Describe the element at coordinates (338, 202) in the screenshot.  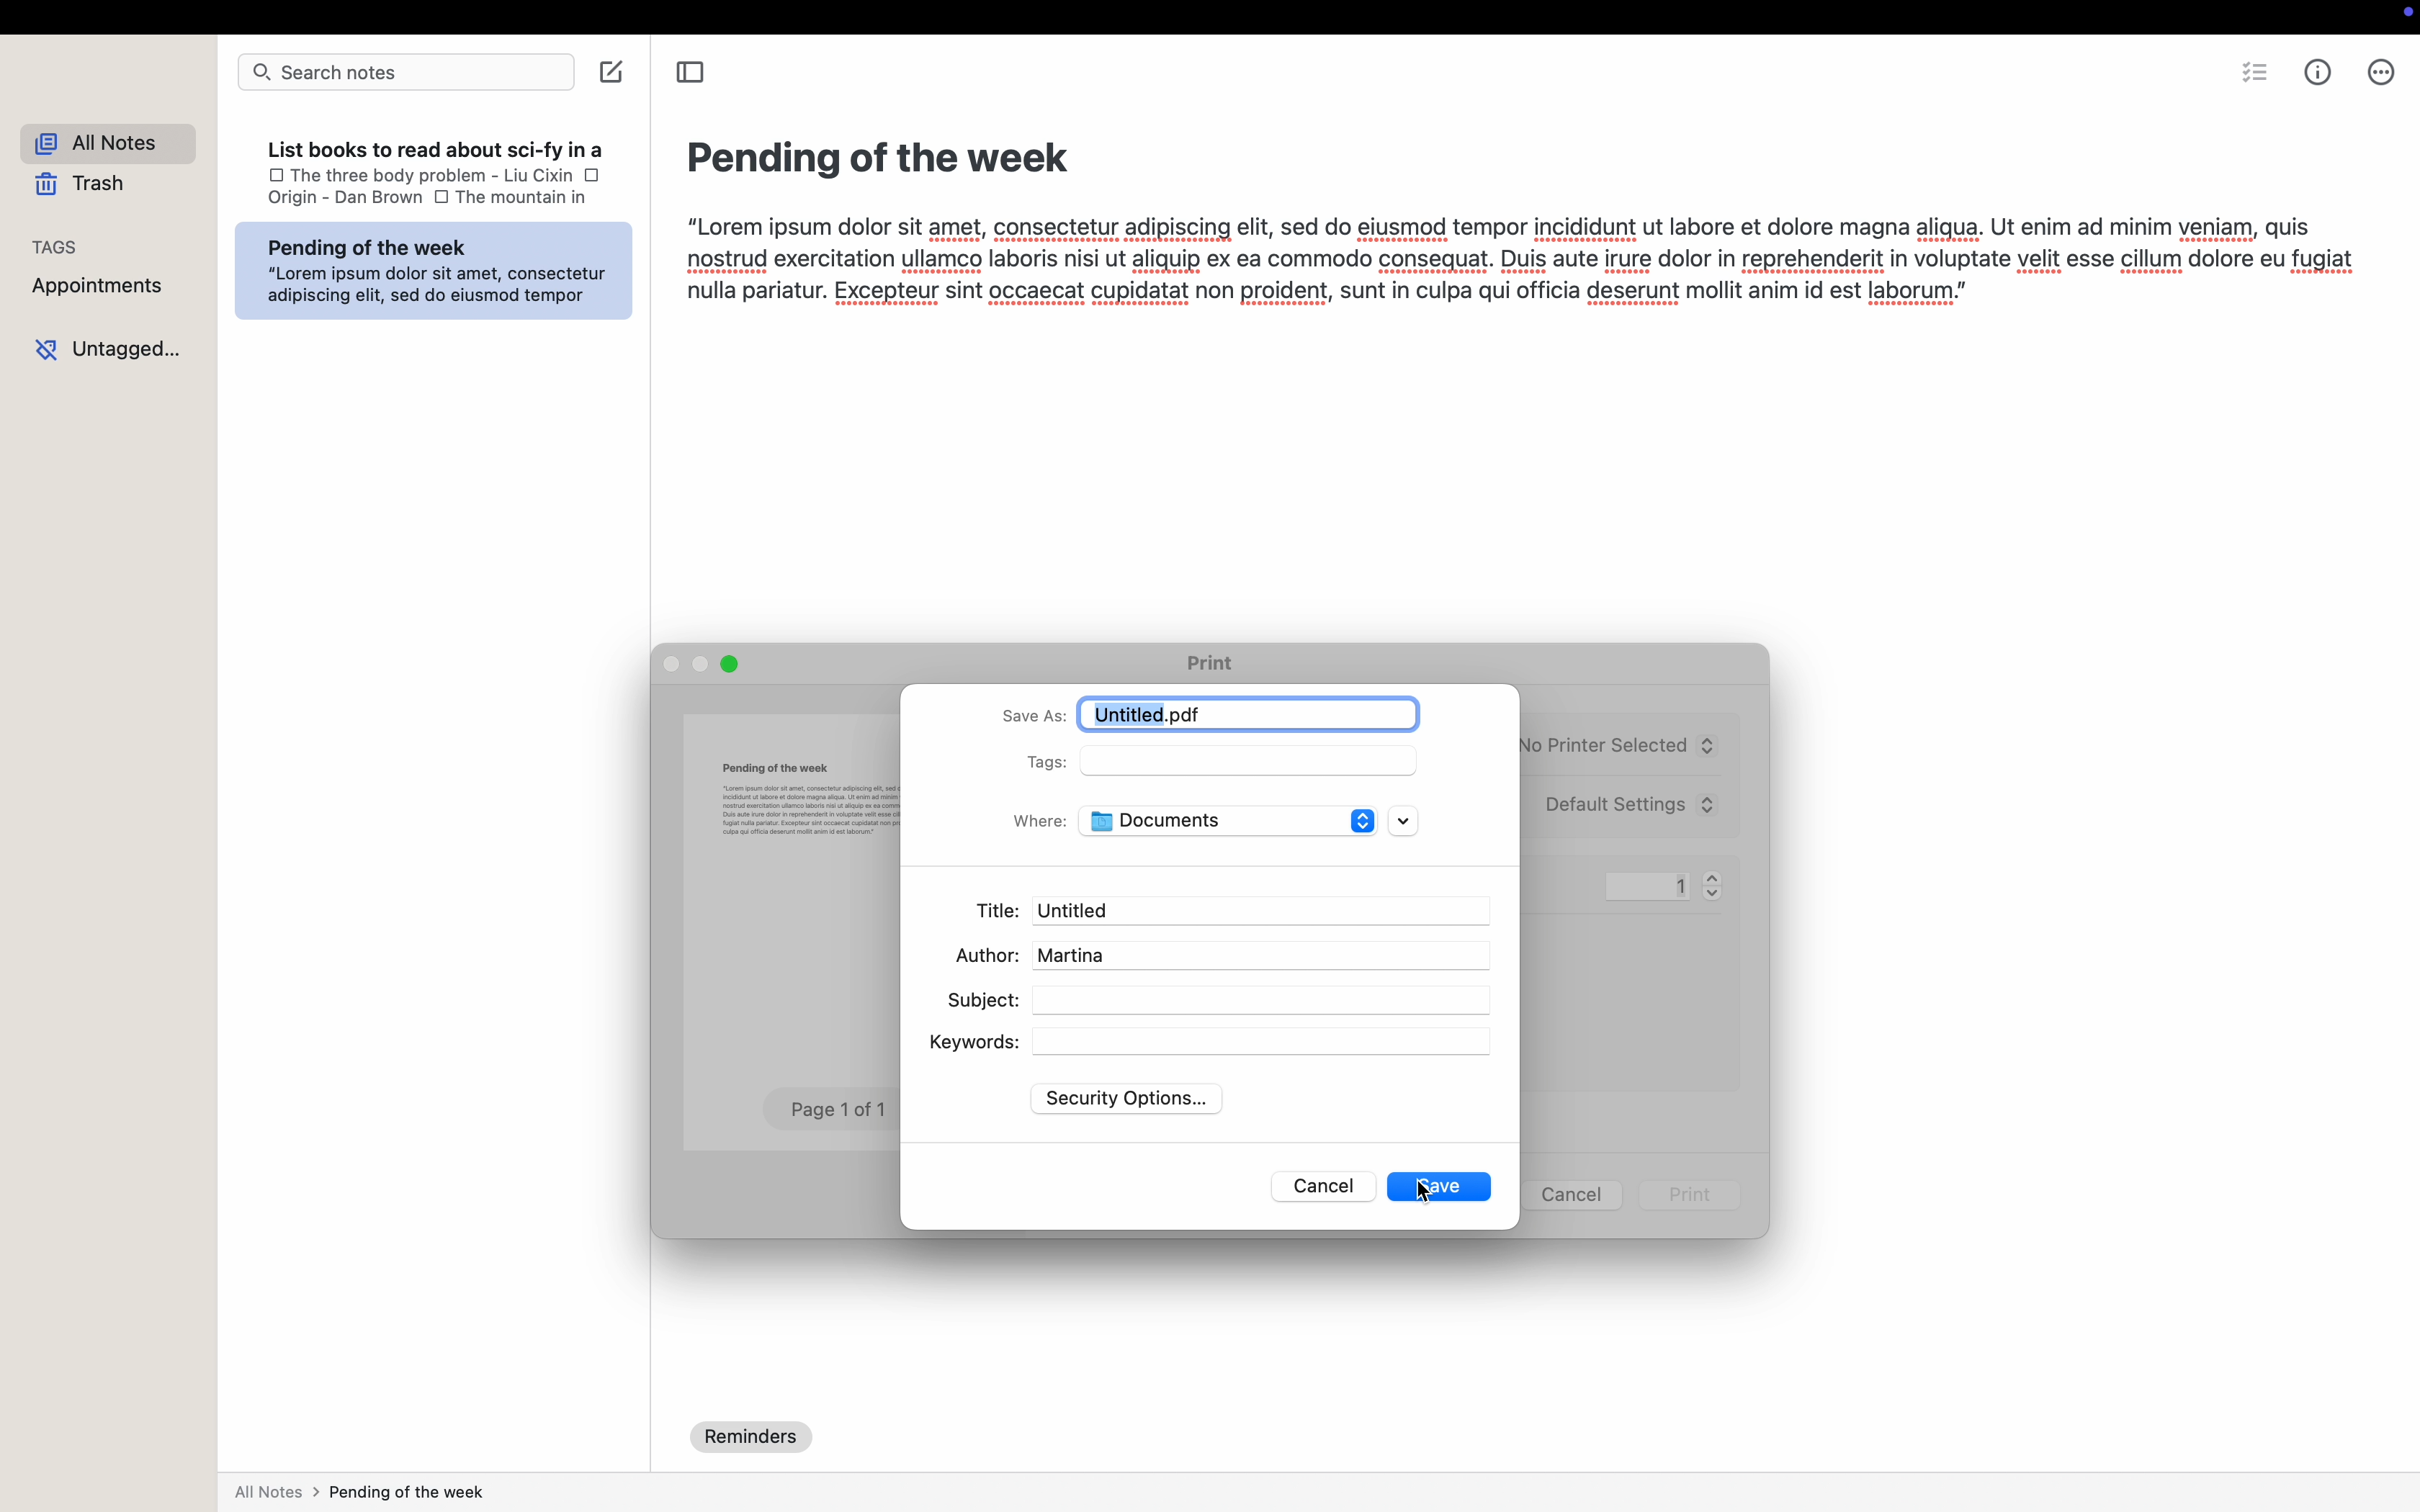
I see `Origin - Dan Brown` at that location.